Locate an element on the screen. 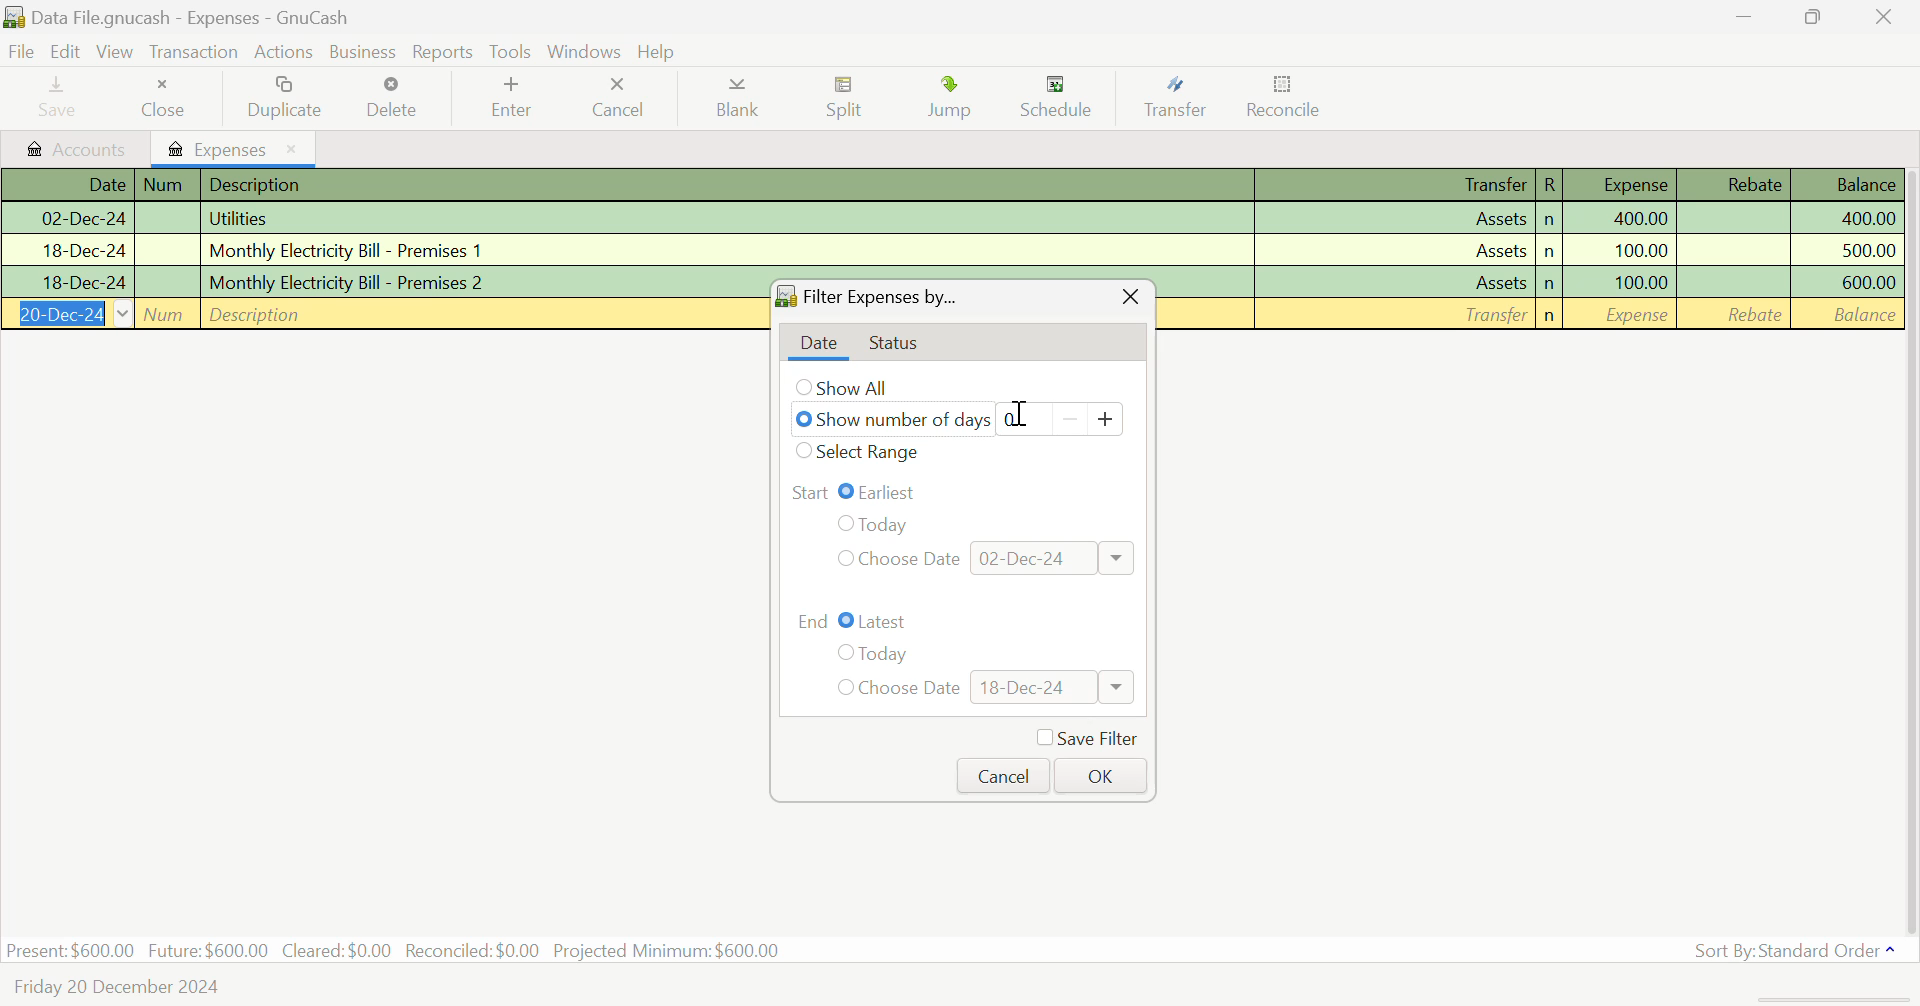 The width and height of the screenshot is (1920, 1006). Date is located at coordinates (65, 315).